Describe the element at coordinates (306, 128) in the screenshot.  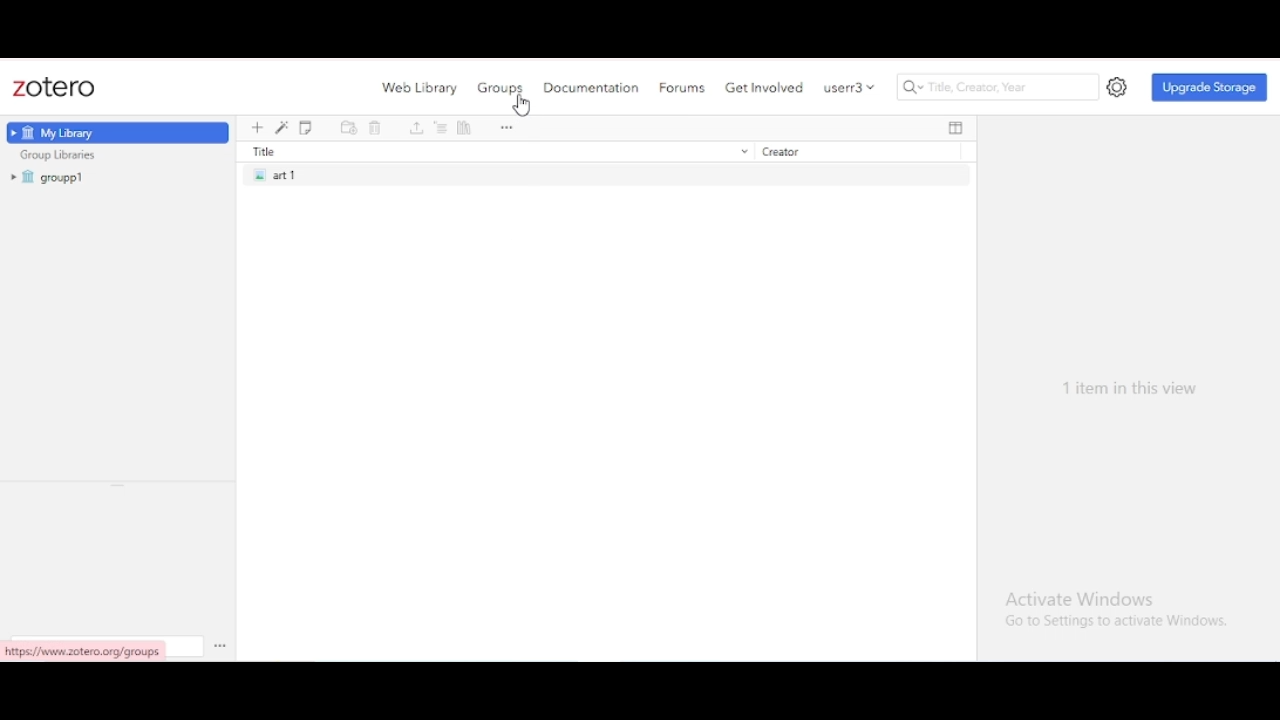
I see `new standalone note` at that location.